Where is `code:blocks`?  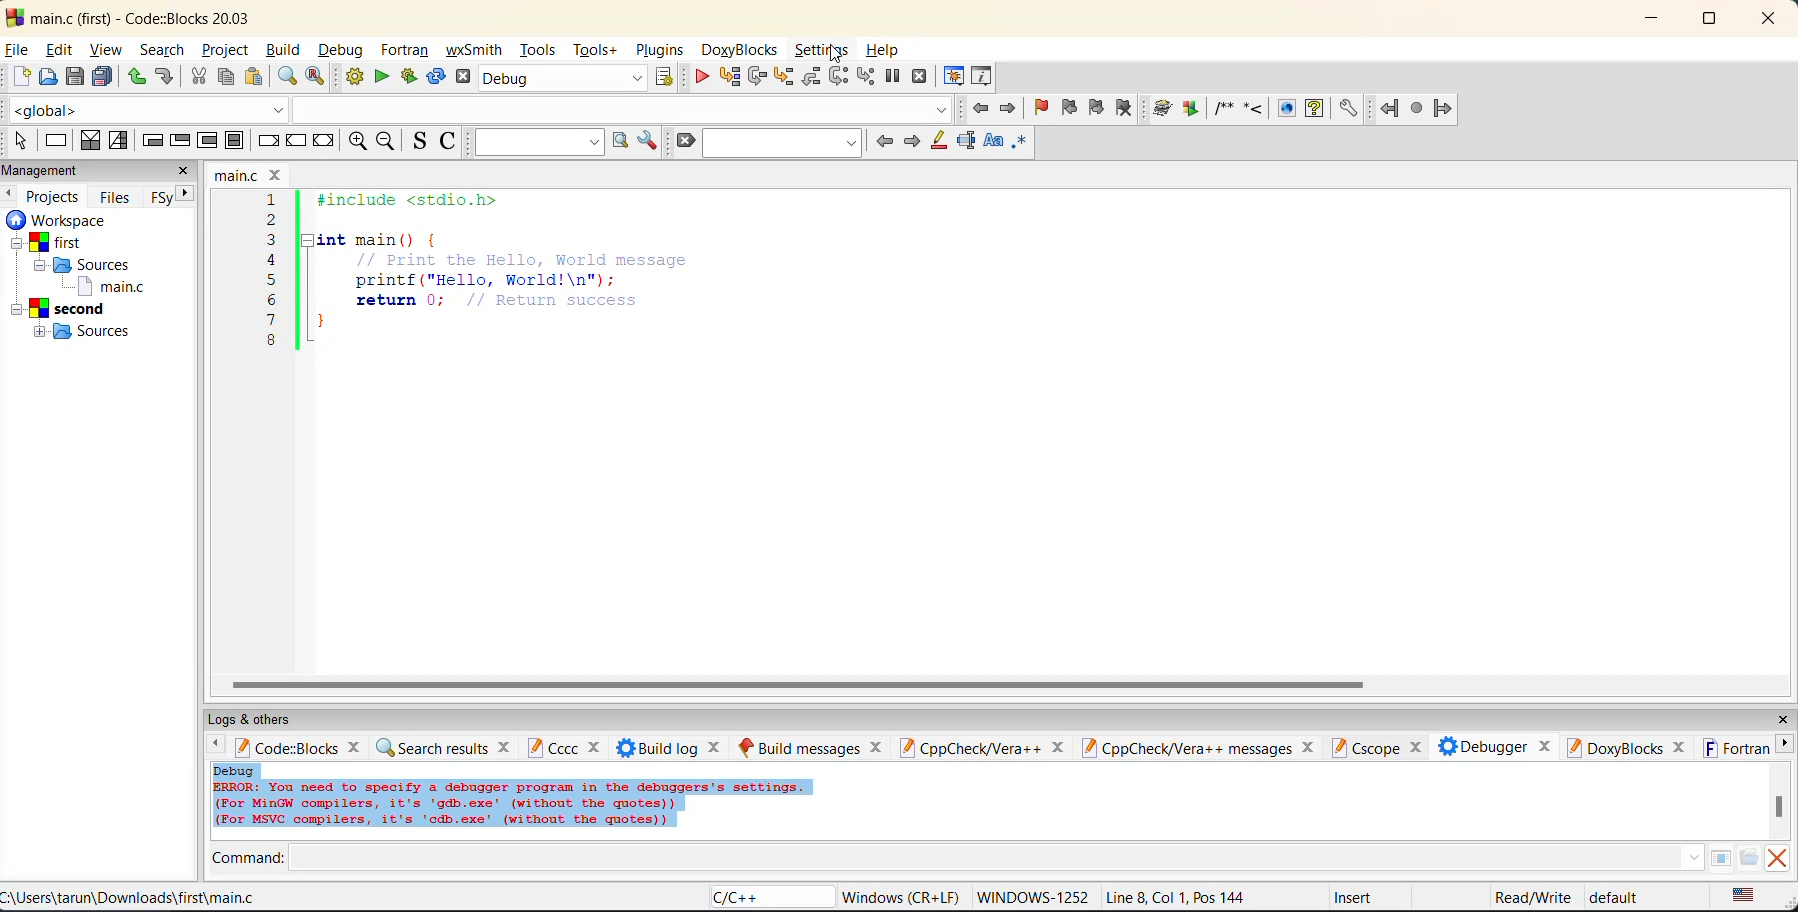 code:blocks is located at coordinates (302, 747).